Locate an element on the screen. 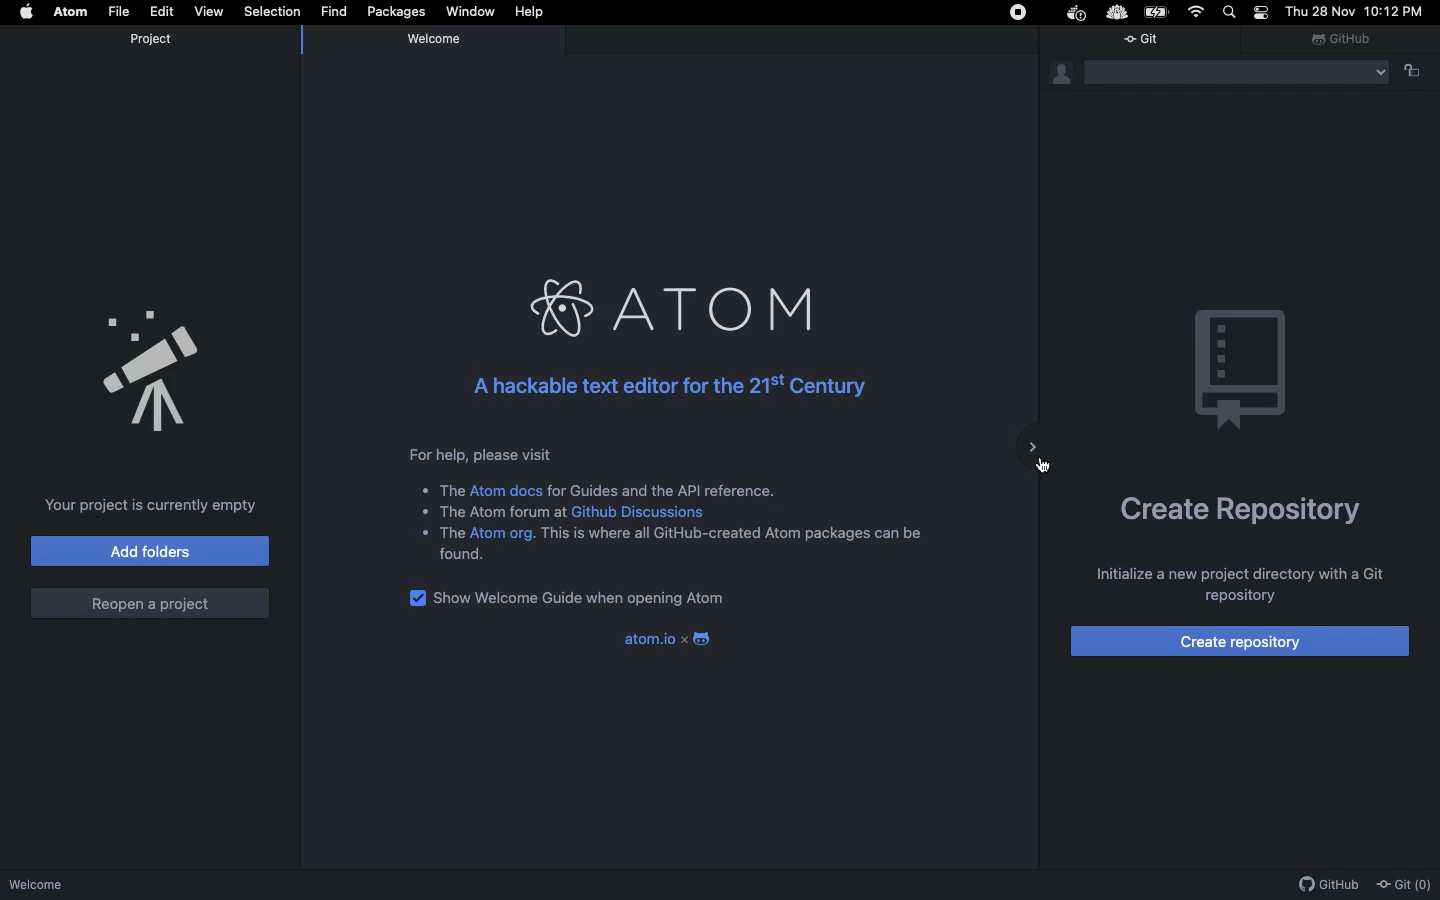  Project is located at coordinates (159, 41).